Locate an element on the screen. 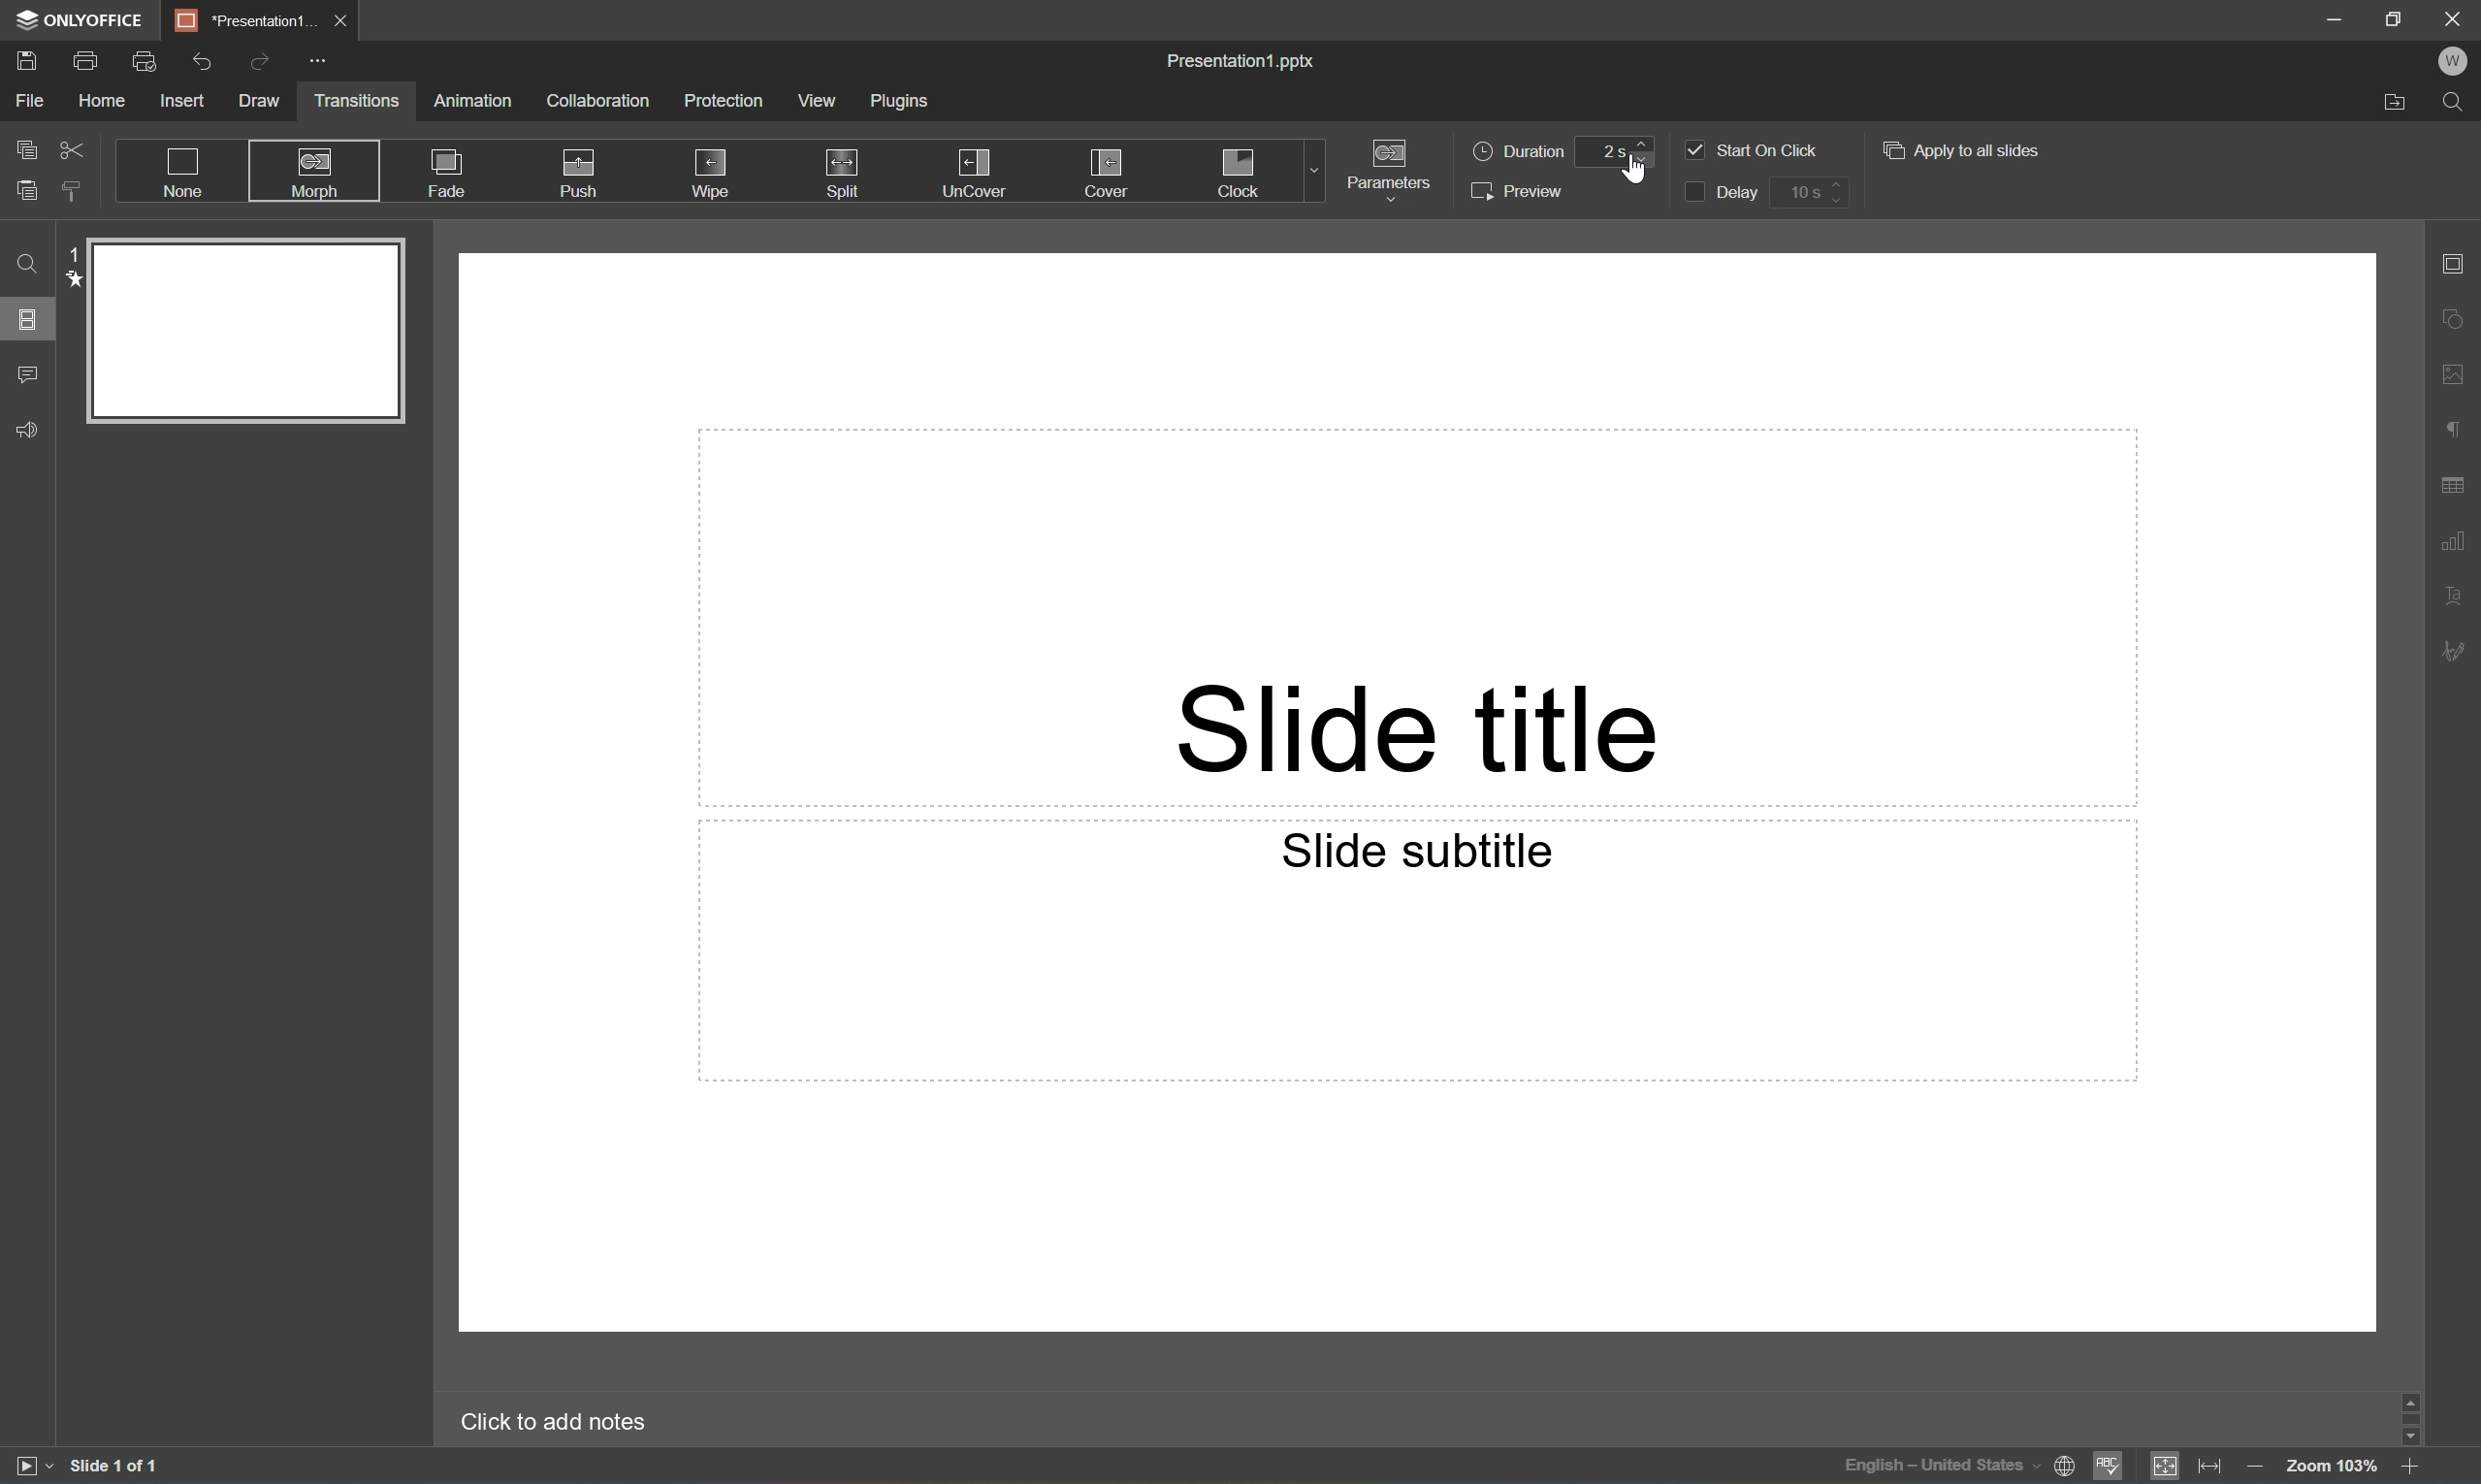  Table settings is located at coordinates (2452, 483).